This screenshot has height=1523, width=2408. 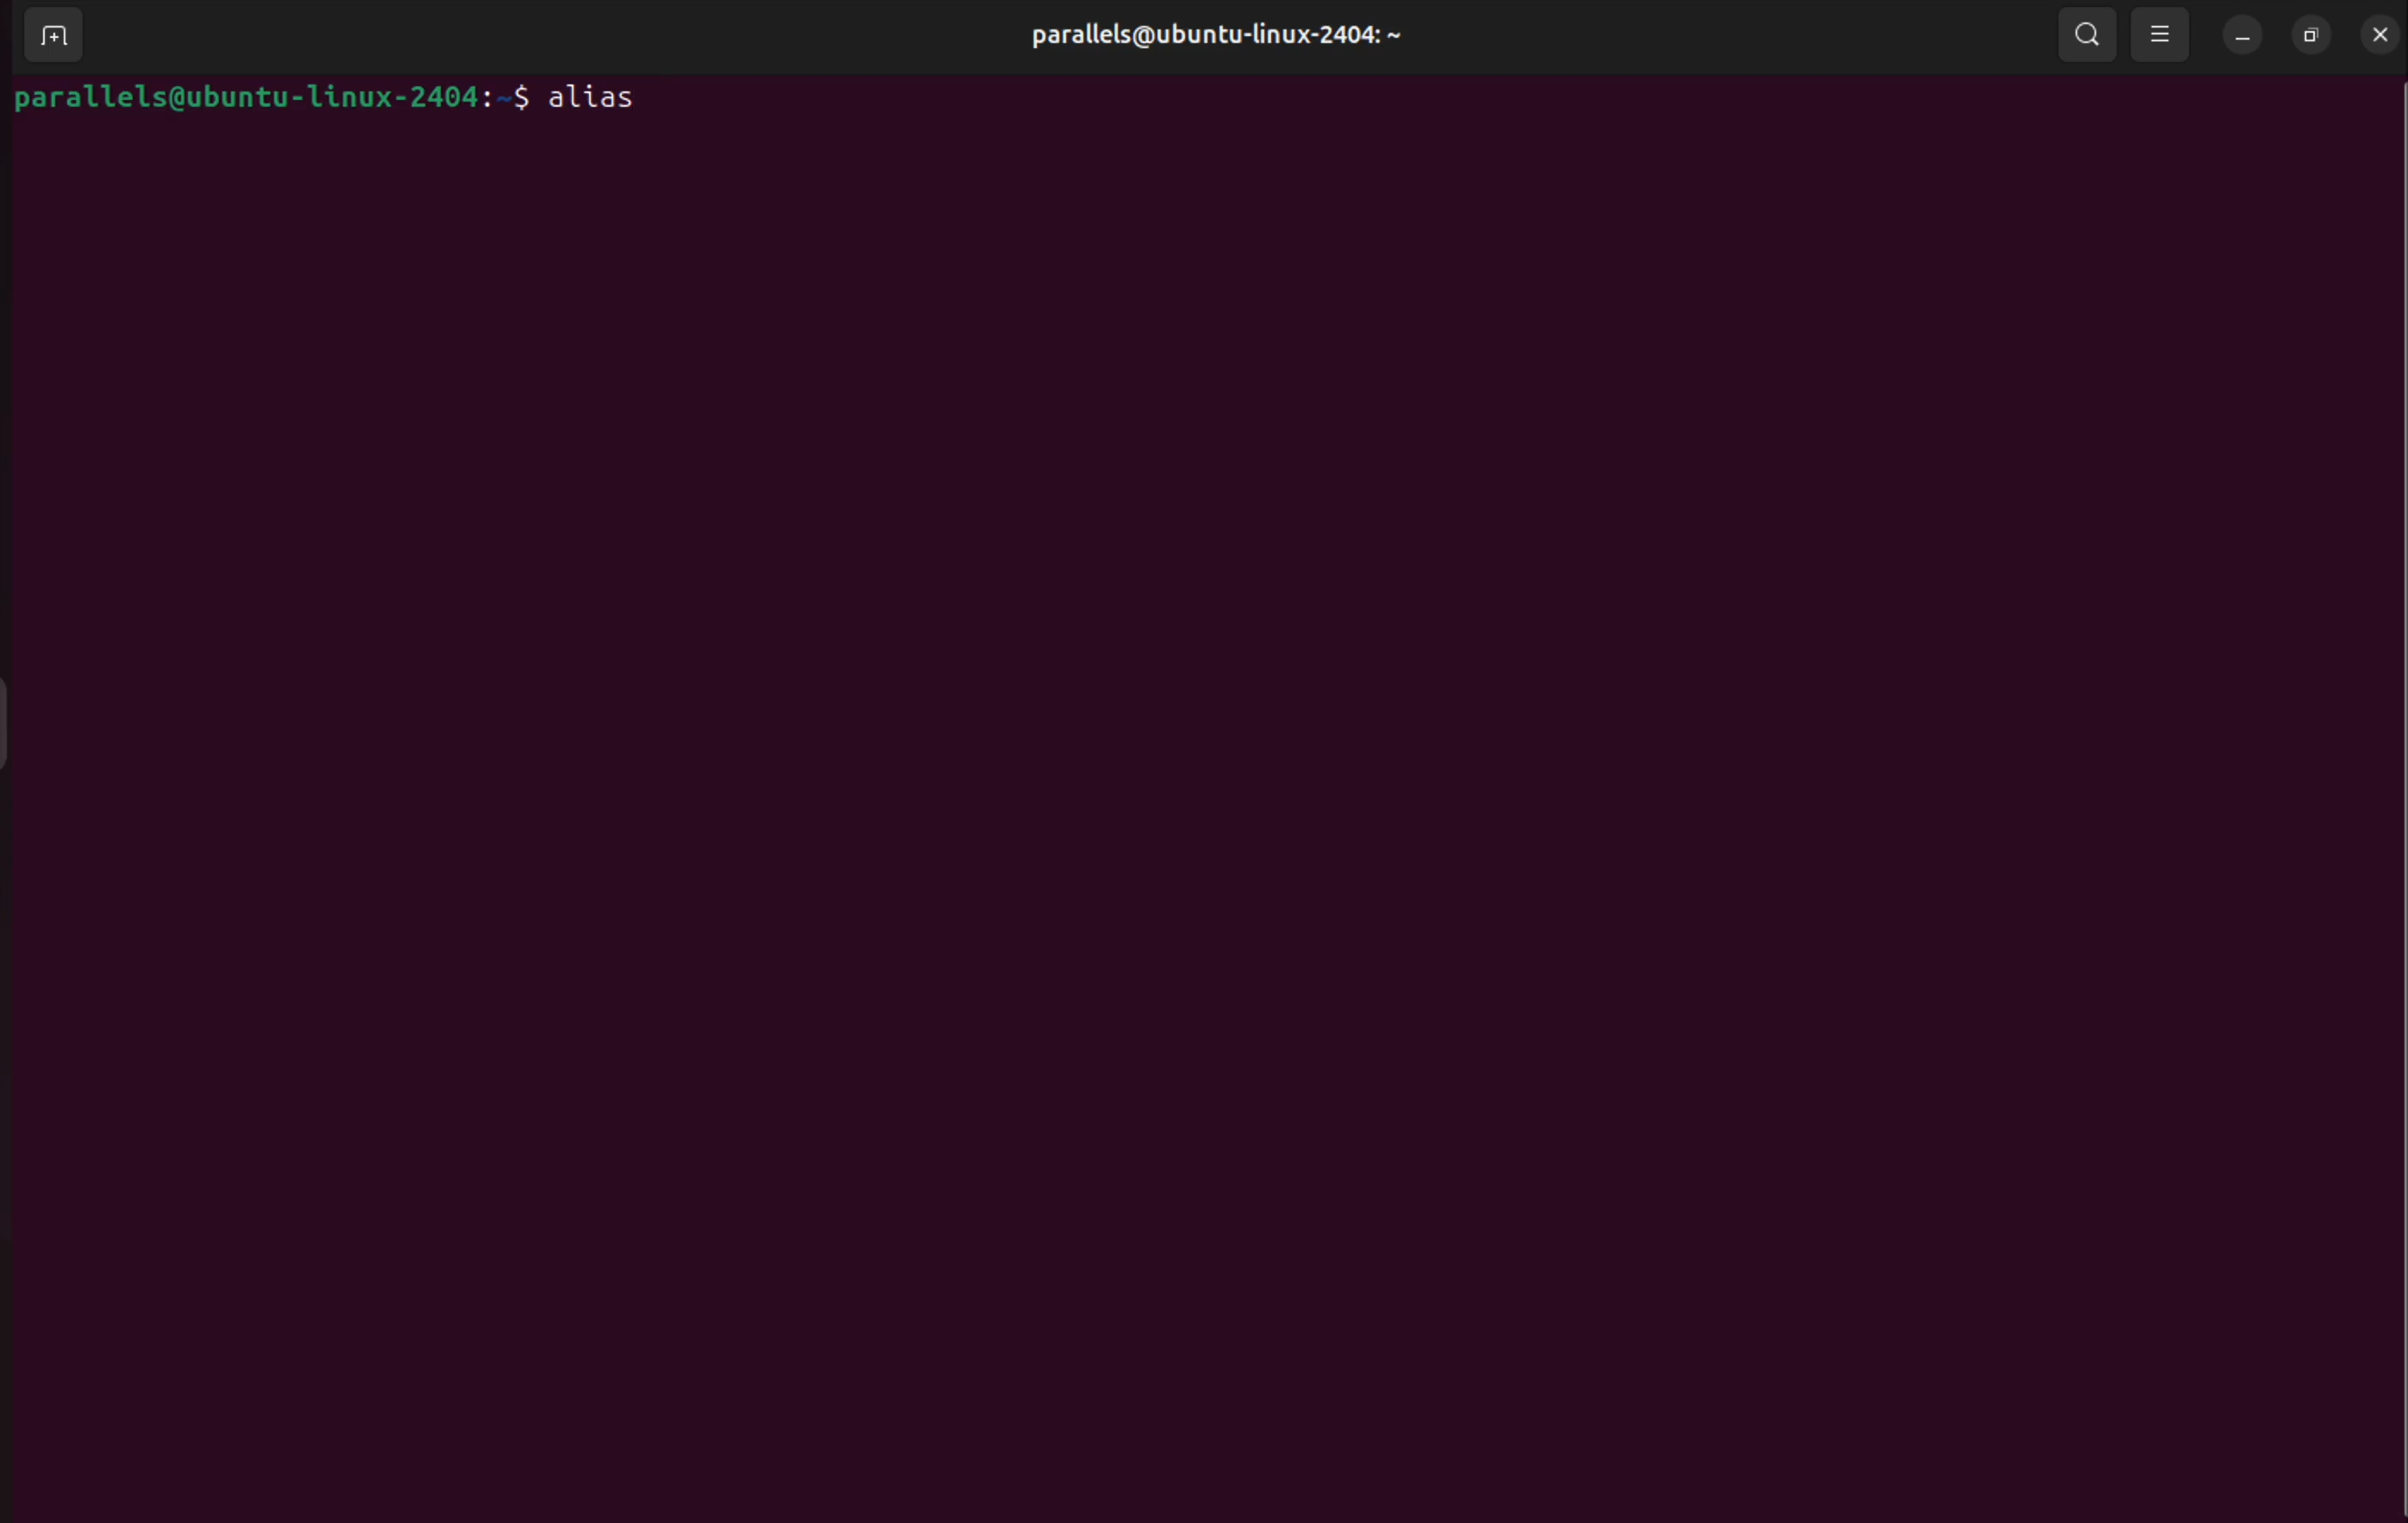 I want to click on resize, so click(x=2311, y=34).